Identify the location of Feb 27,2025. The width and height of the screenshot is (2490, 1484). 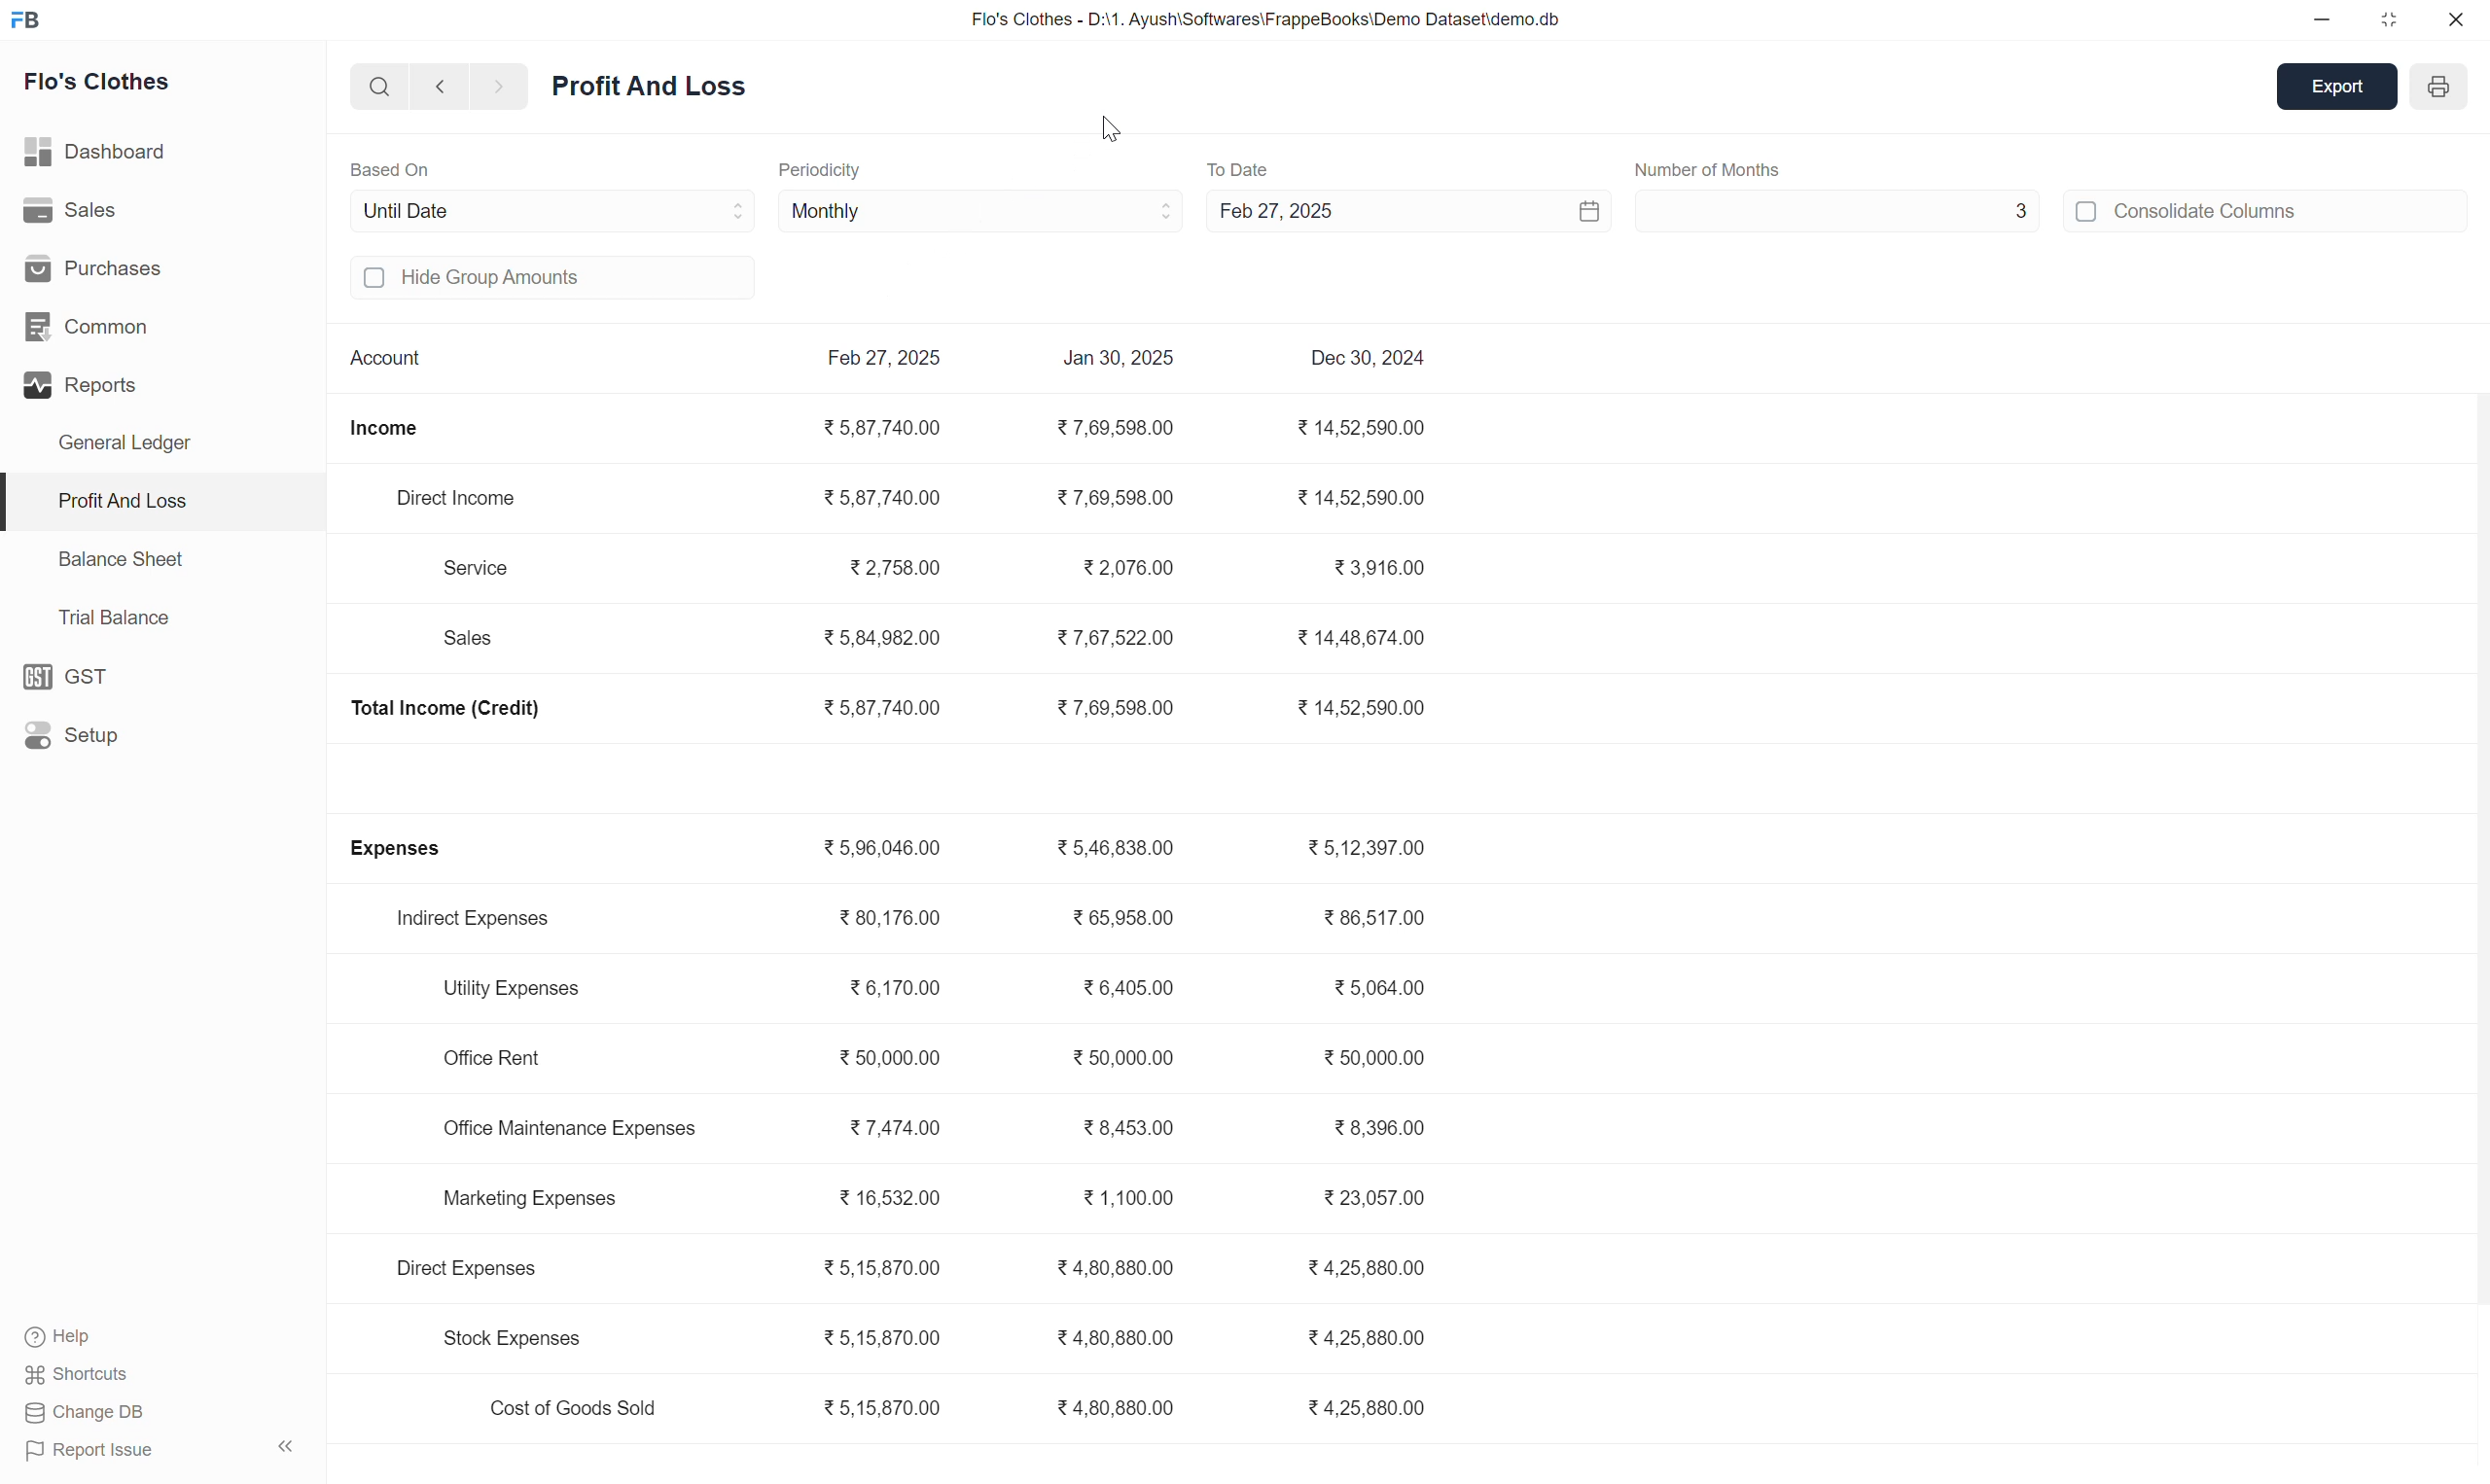
(872, 357).